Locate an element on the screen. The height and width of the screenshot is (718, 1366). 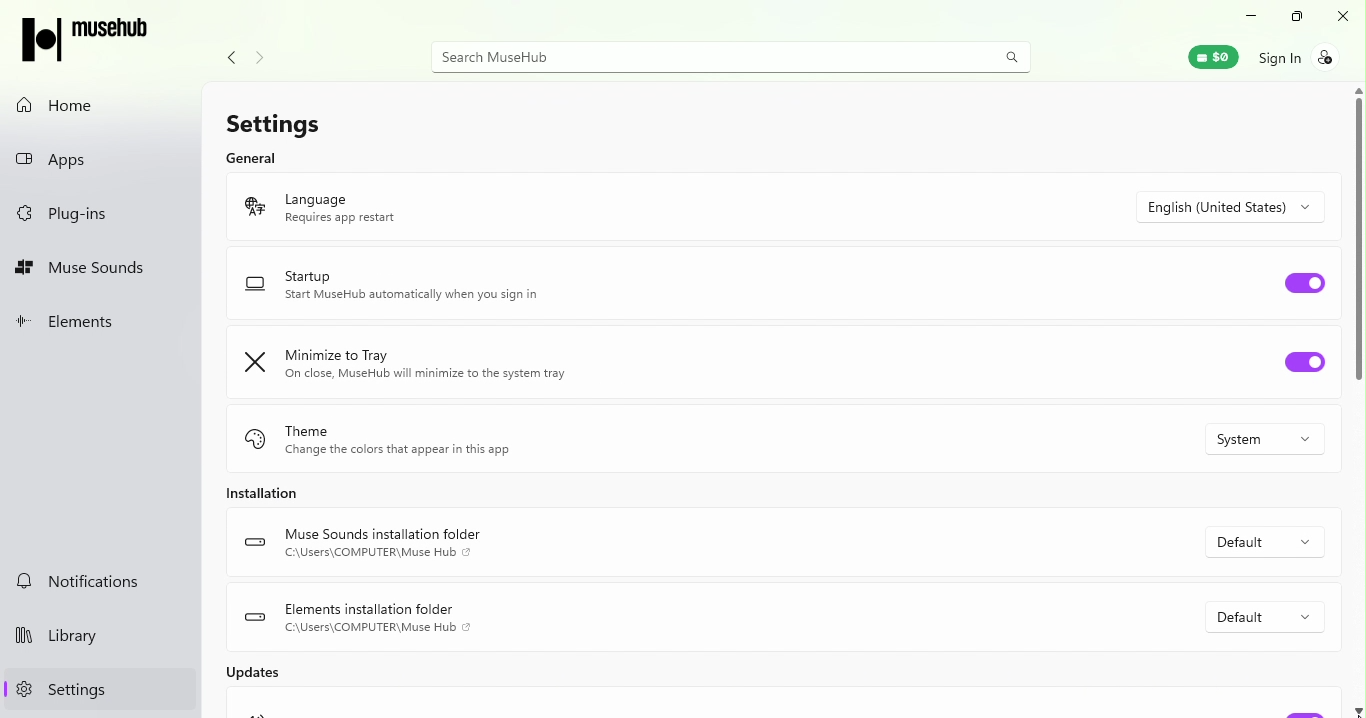
Updates is located at coordinates (266, 676).